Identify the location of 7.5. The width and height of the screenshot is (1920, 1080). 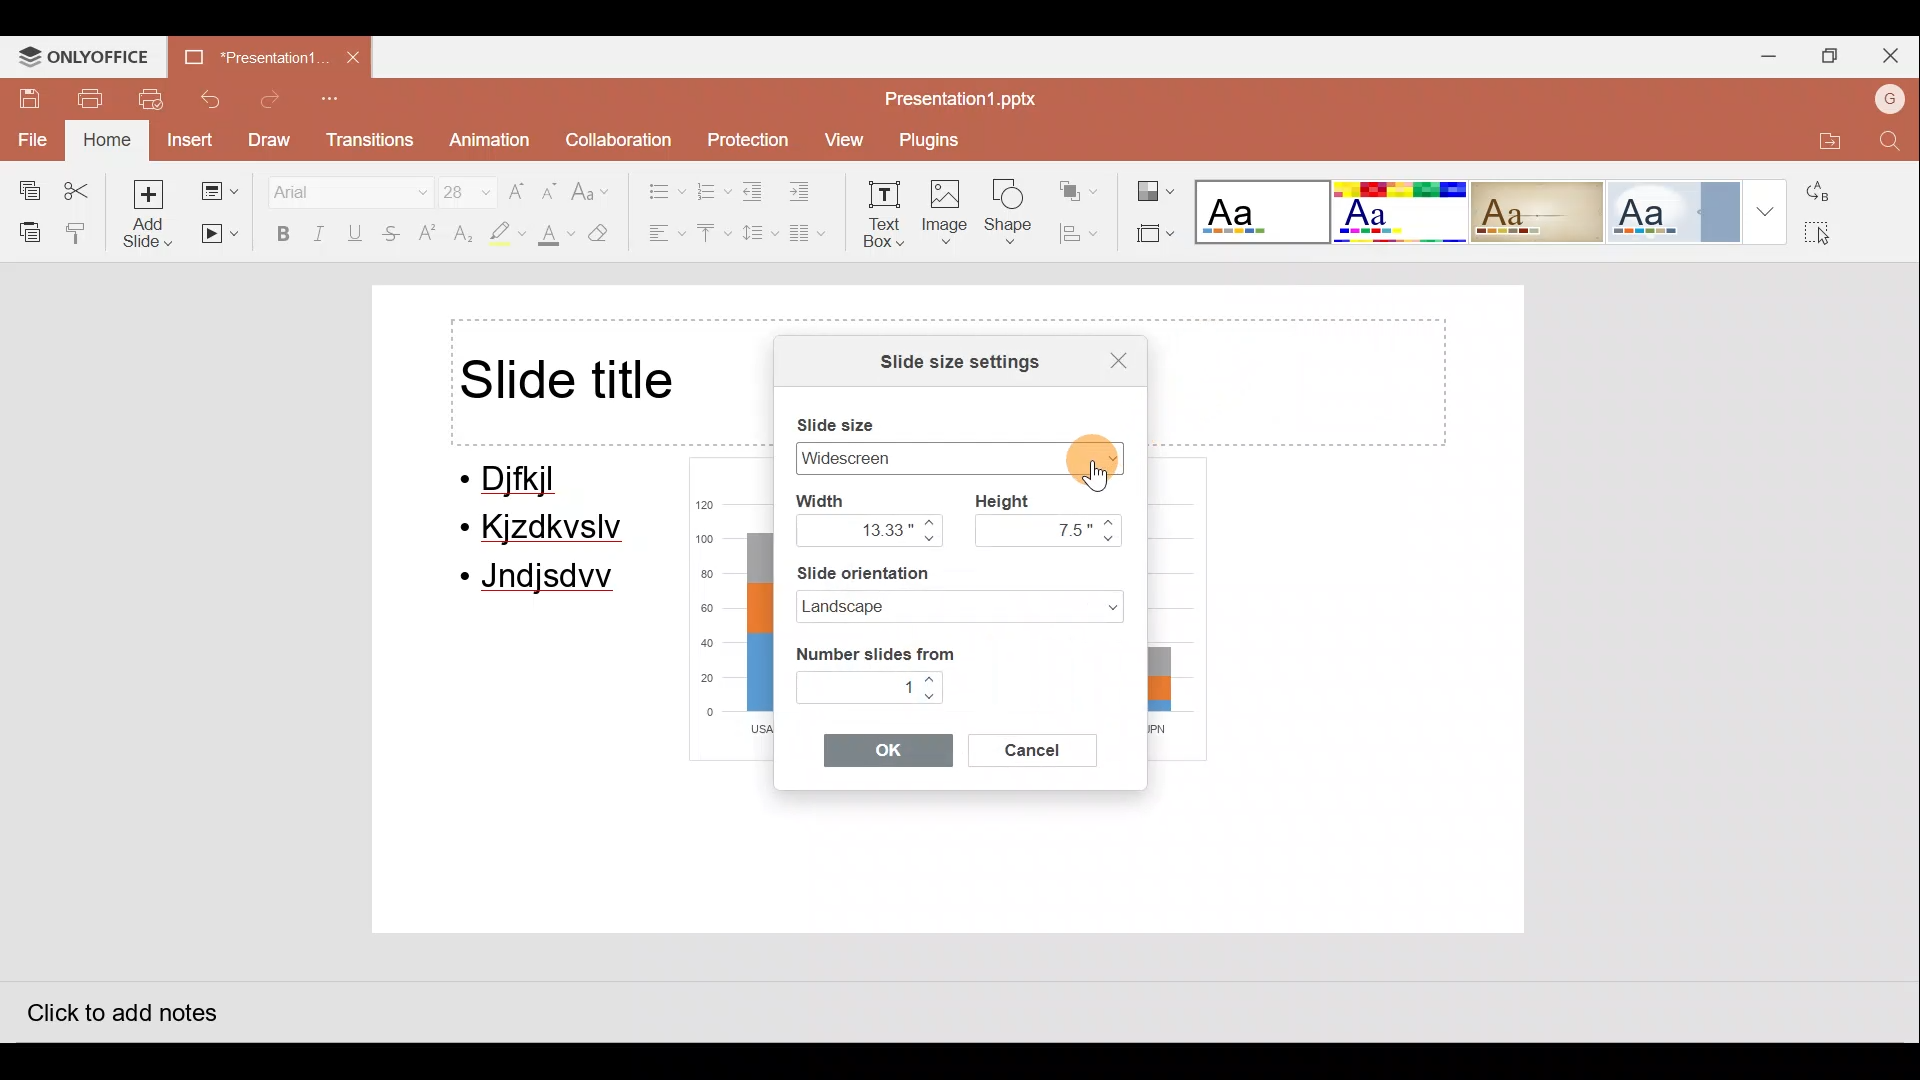
(1037, 529).